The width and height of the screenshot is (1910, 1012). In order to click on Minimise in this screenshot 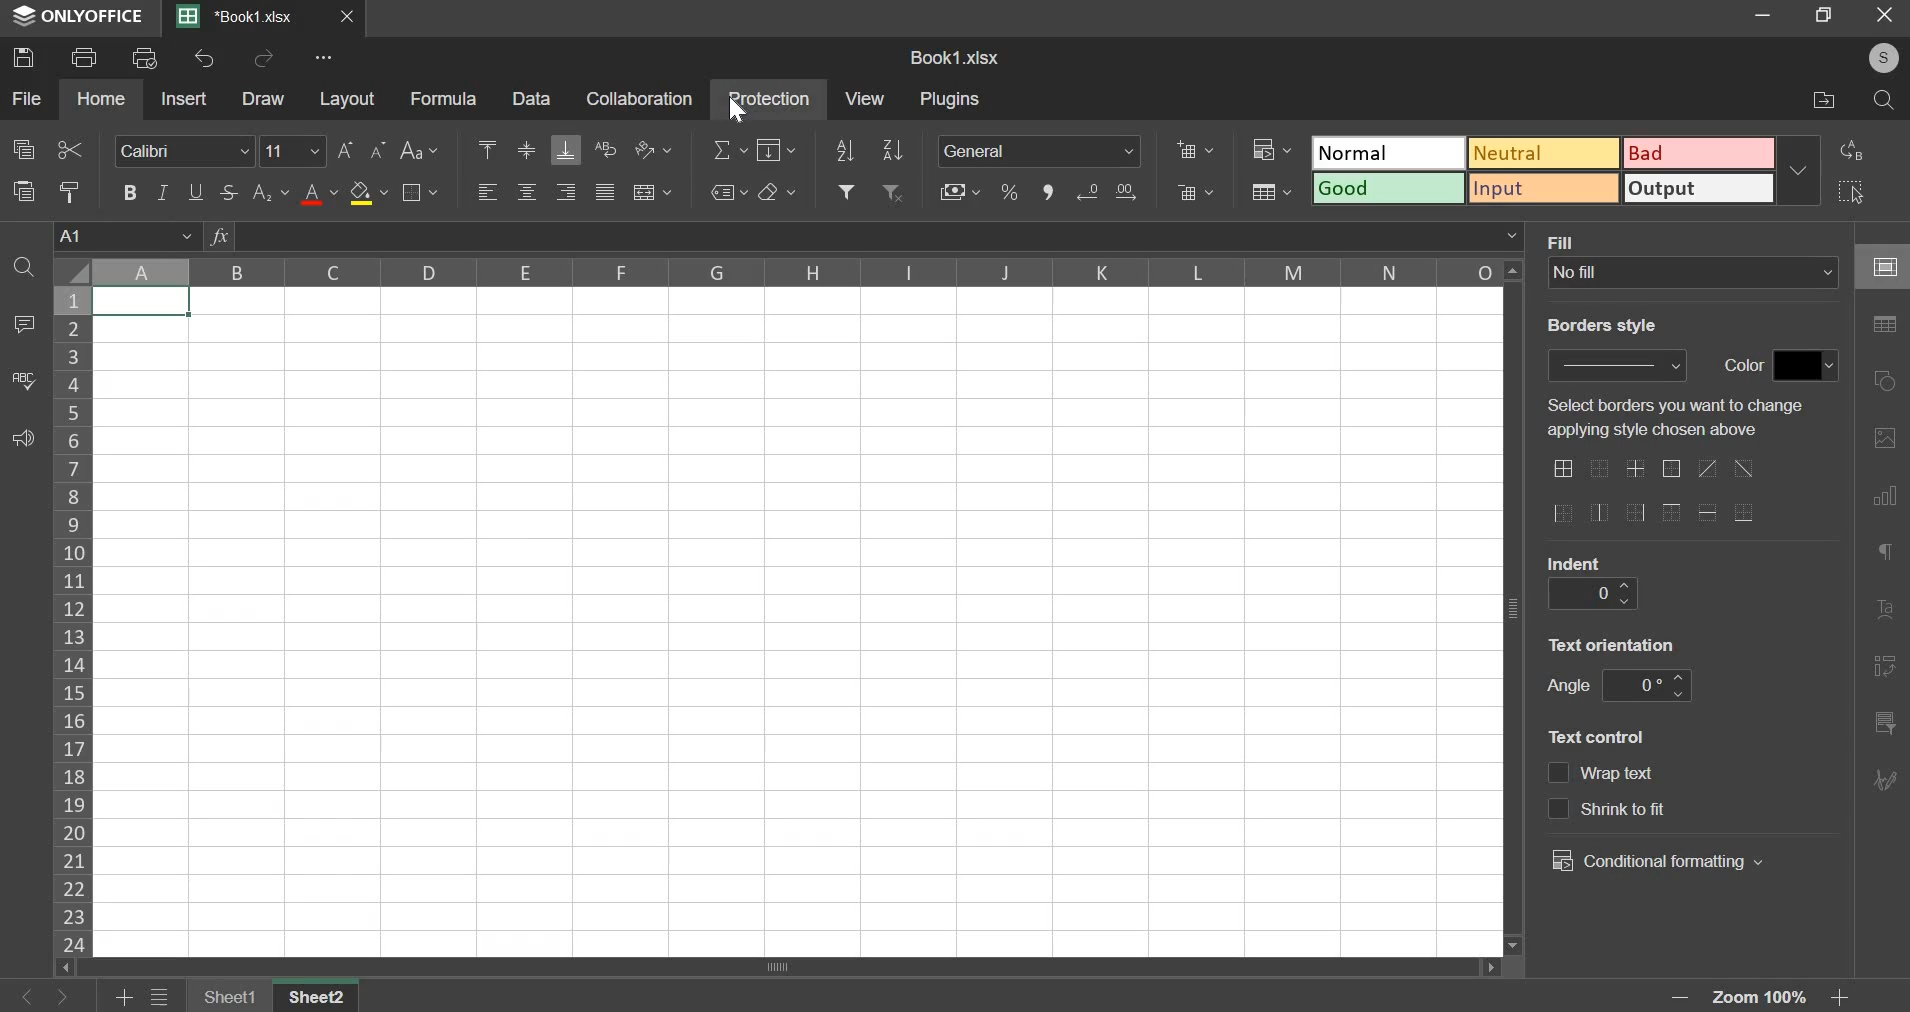, I will do `click(1825, 14)`.